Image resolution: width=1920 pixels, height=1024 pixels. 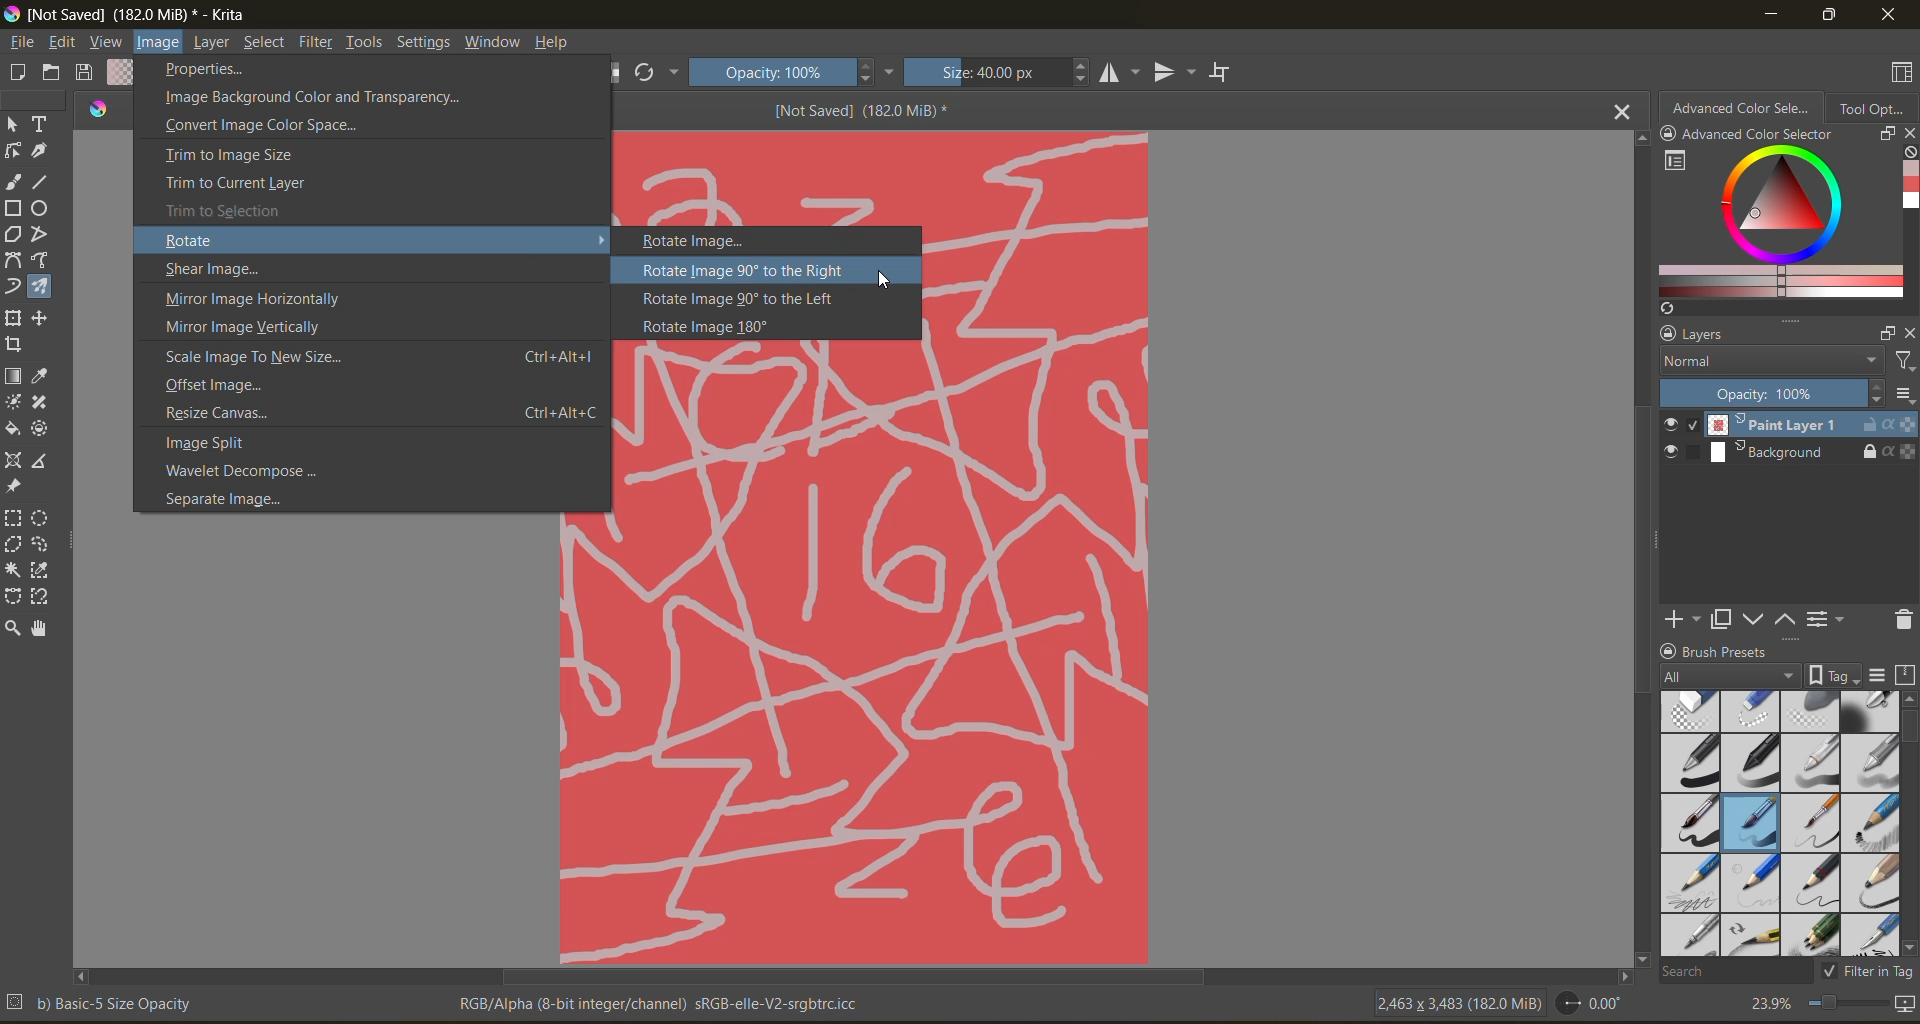 I want to click on fill gradients, so click(x=124, y=73).